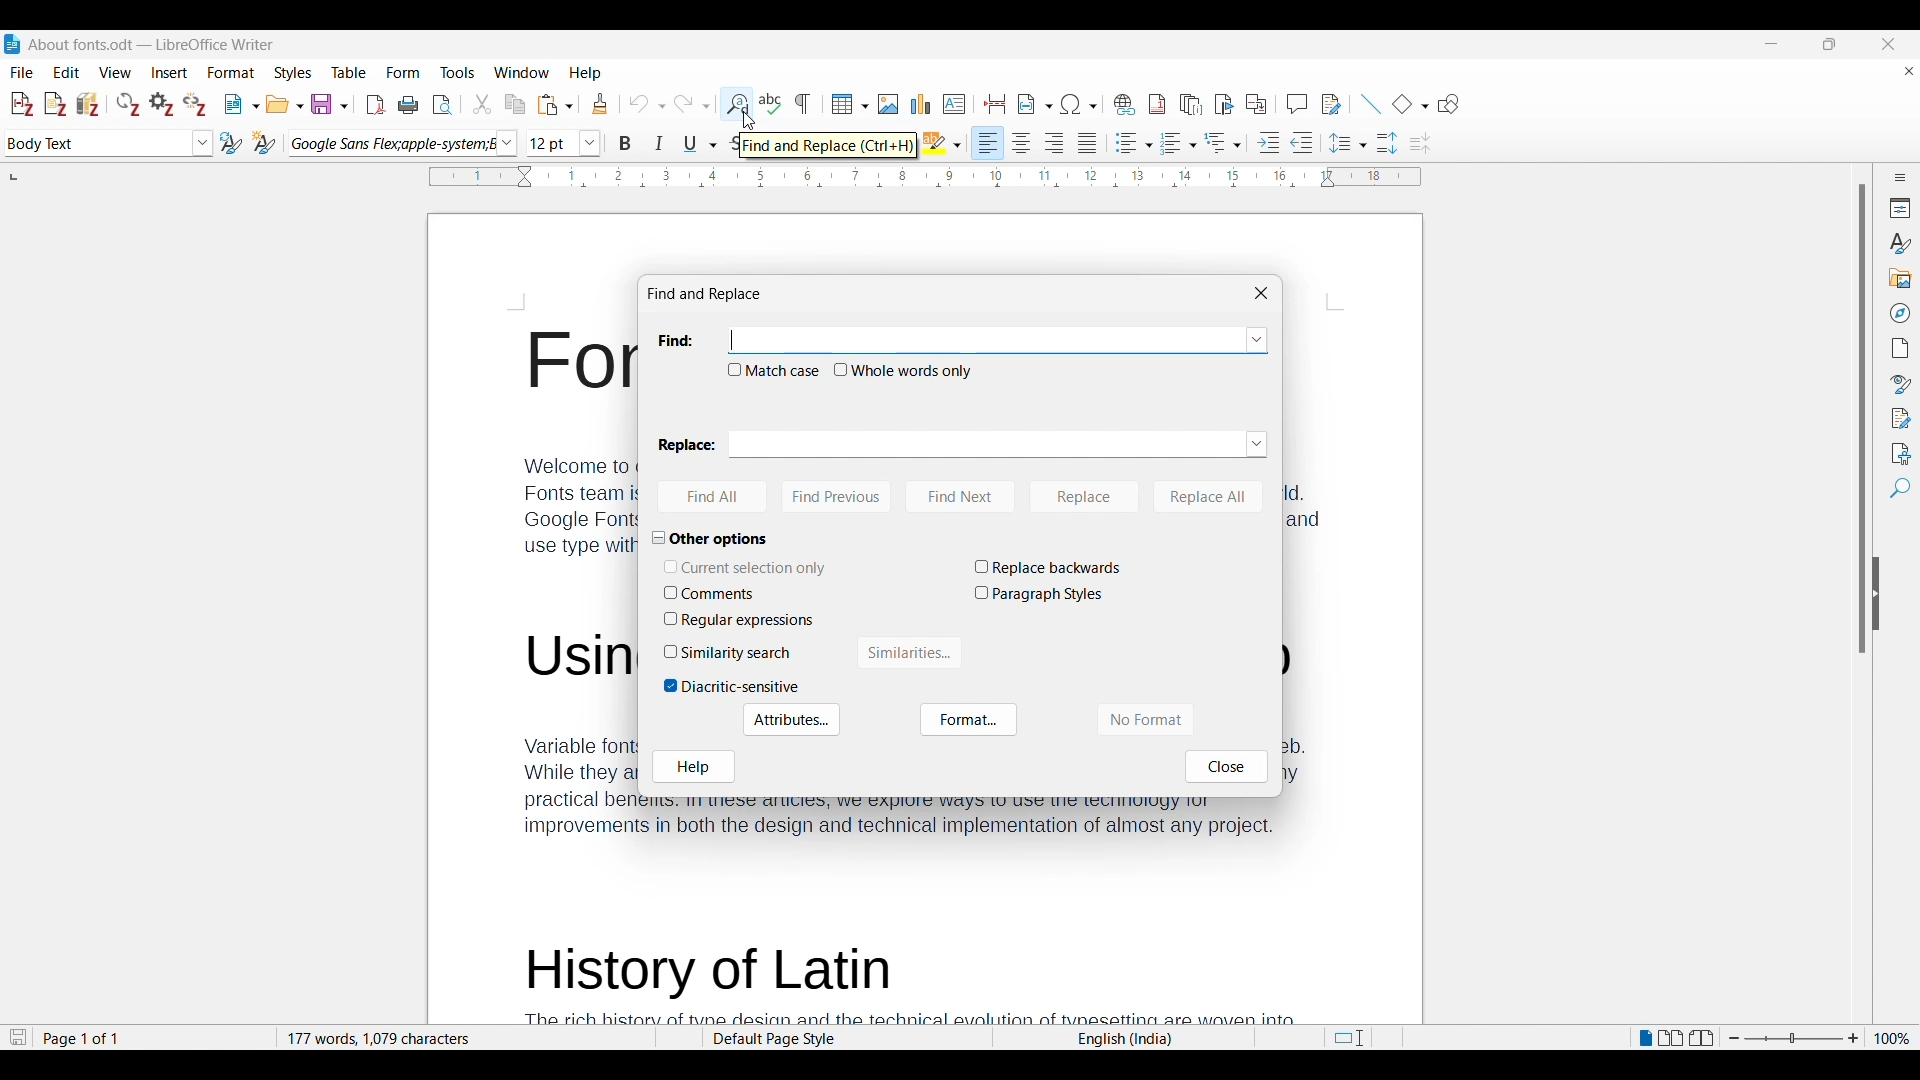 The width and height of the screenshot is (1920, 1080). I want to click on Basic shape options, so click(1410, 104).